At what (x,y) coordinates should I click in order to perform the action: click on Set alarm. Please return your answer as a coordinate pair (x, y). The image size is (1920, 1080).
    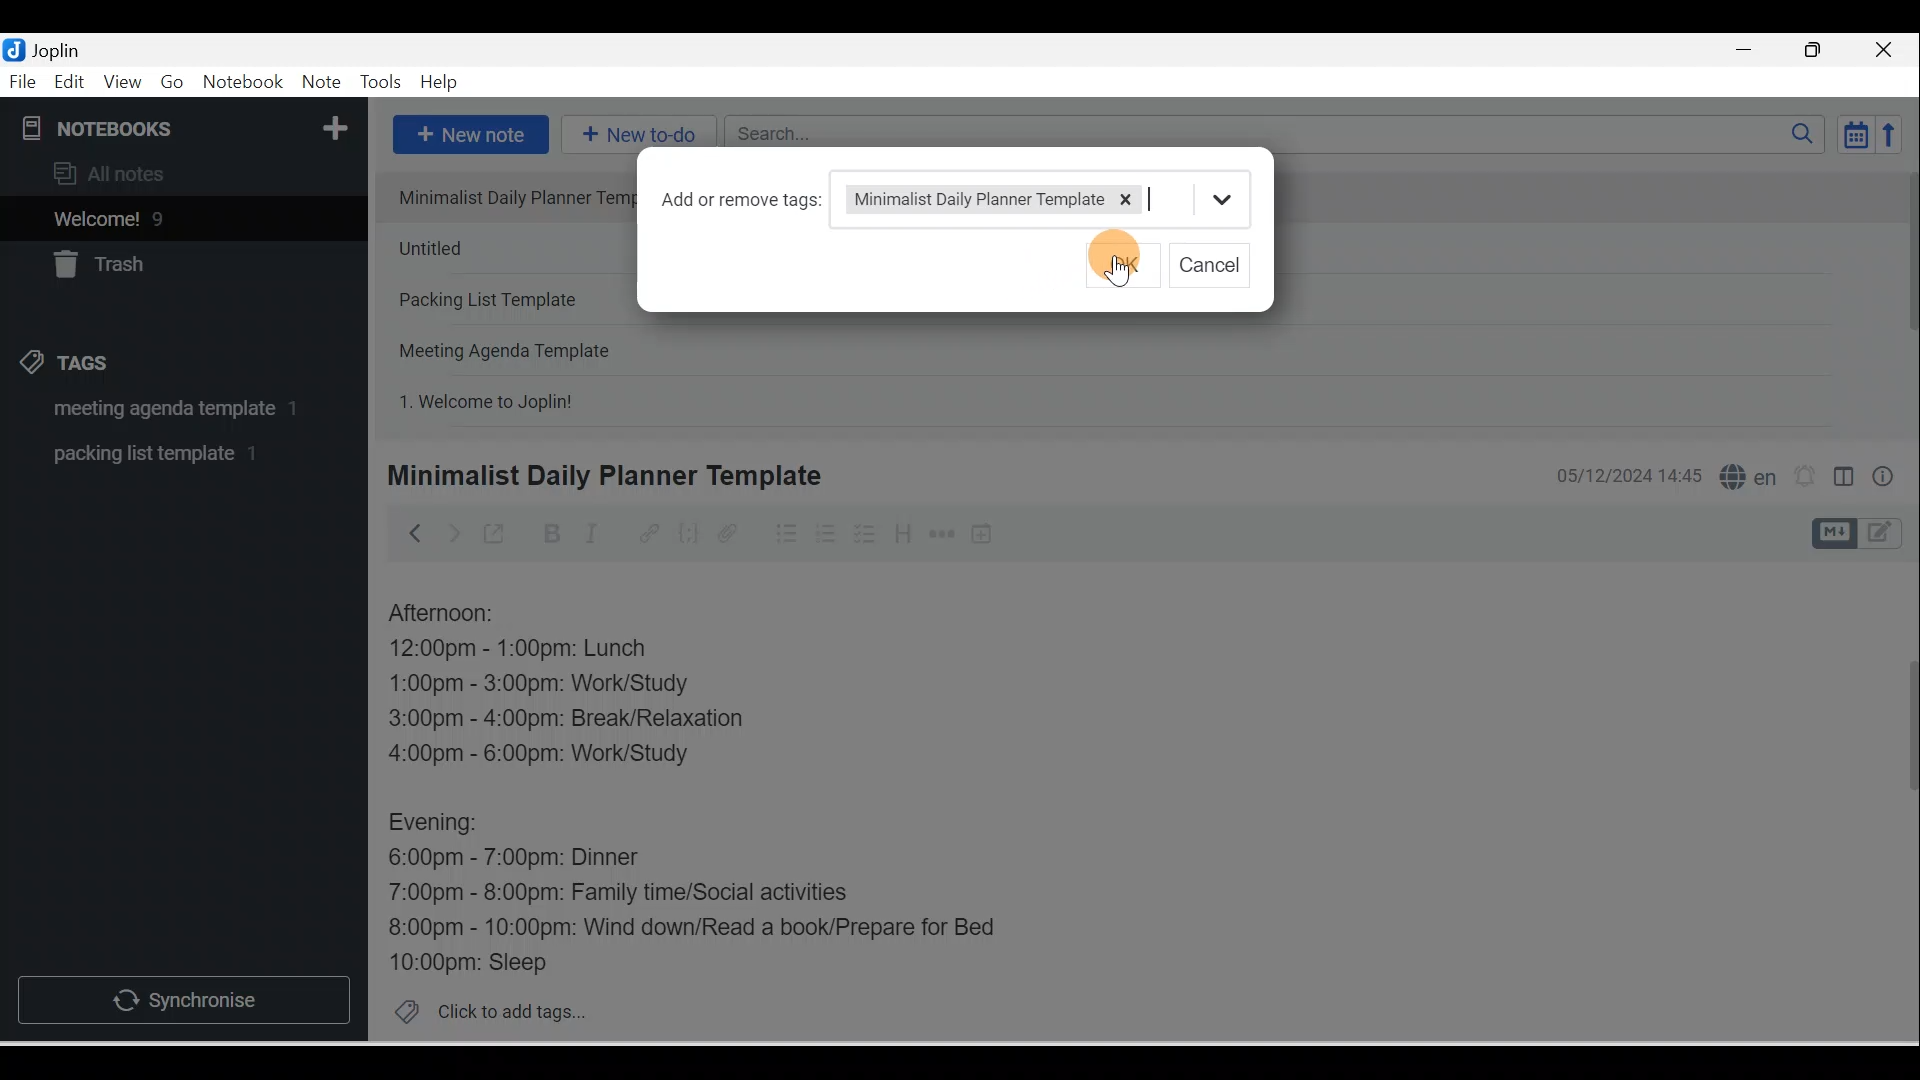
    Looking at the image, I should click on (1802, 477).